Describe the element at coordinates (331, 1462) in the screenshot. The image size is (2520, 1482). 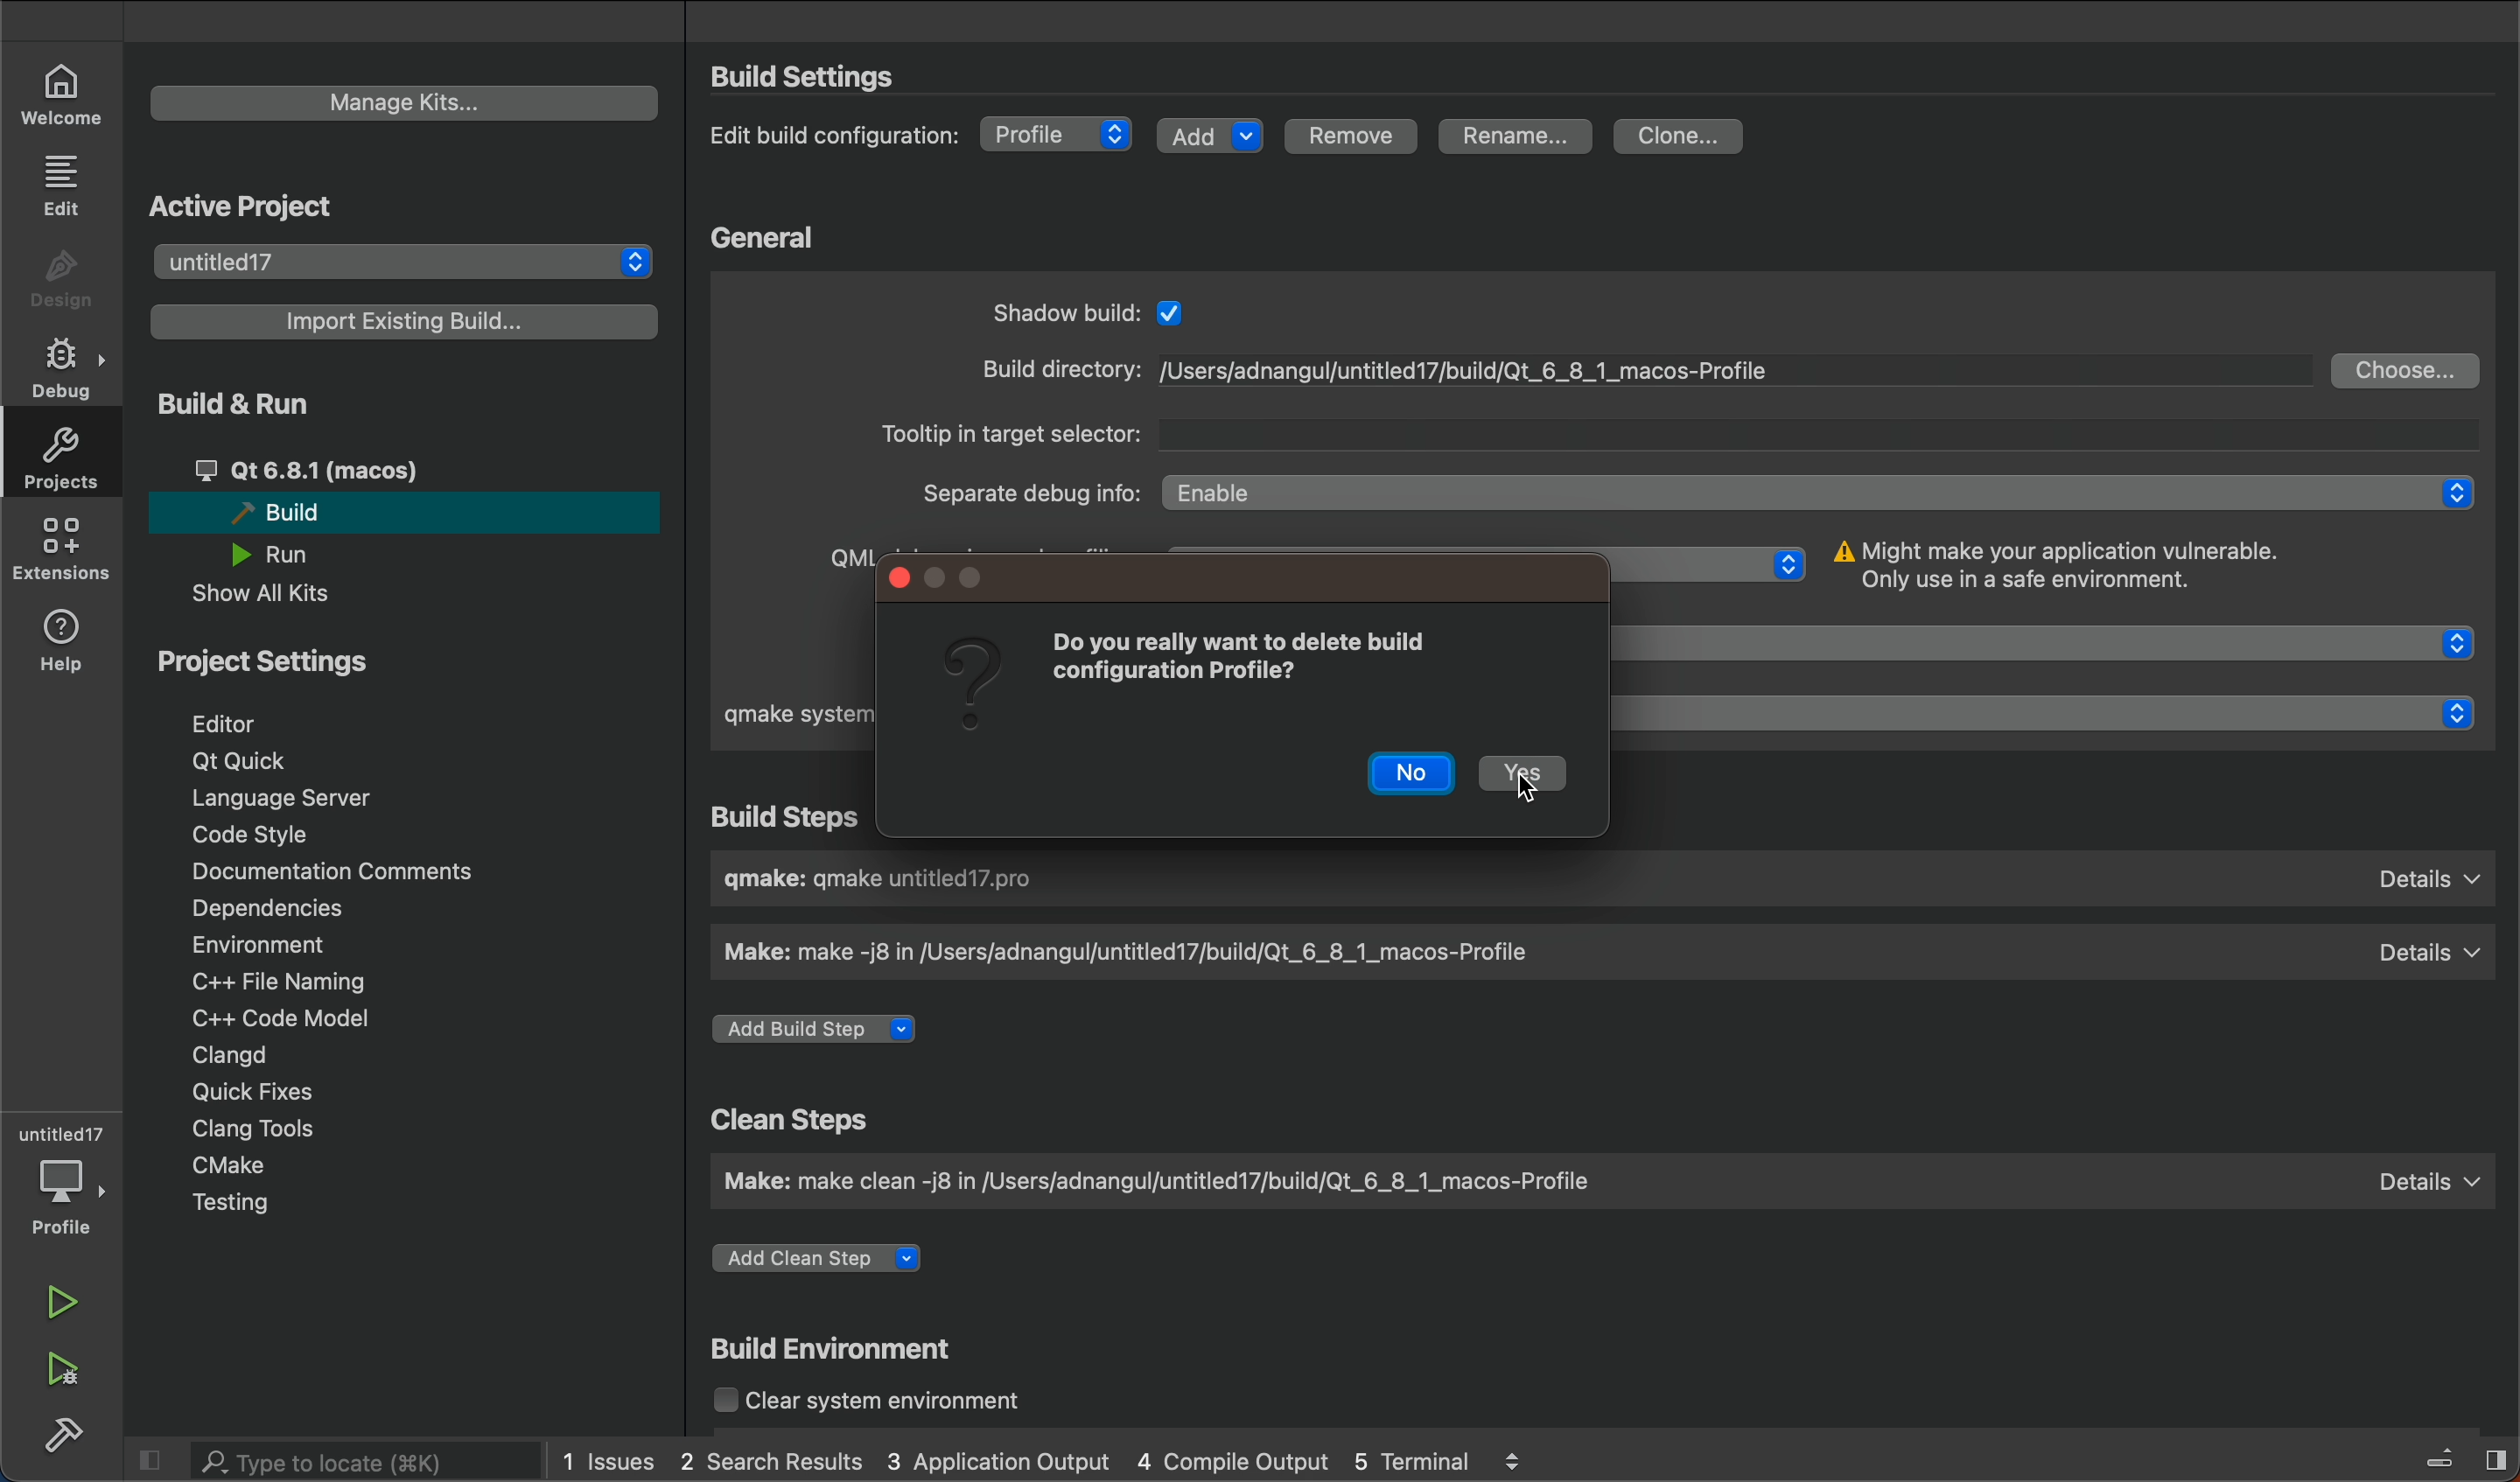
I see `search` at that location.